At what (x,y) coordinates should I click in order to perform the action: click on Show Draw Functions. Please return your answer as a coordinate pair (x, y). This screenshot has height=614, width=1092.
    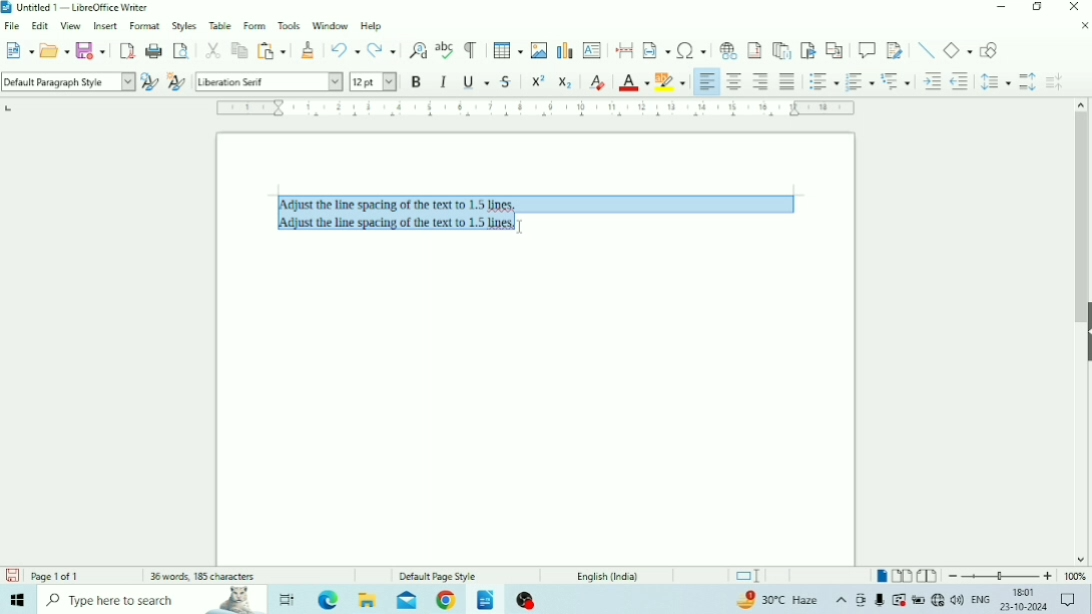
    Looking at the image, I should click on (989, 48).